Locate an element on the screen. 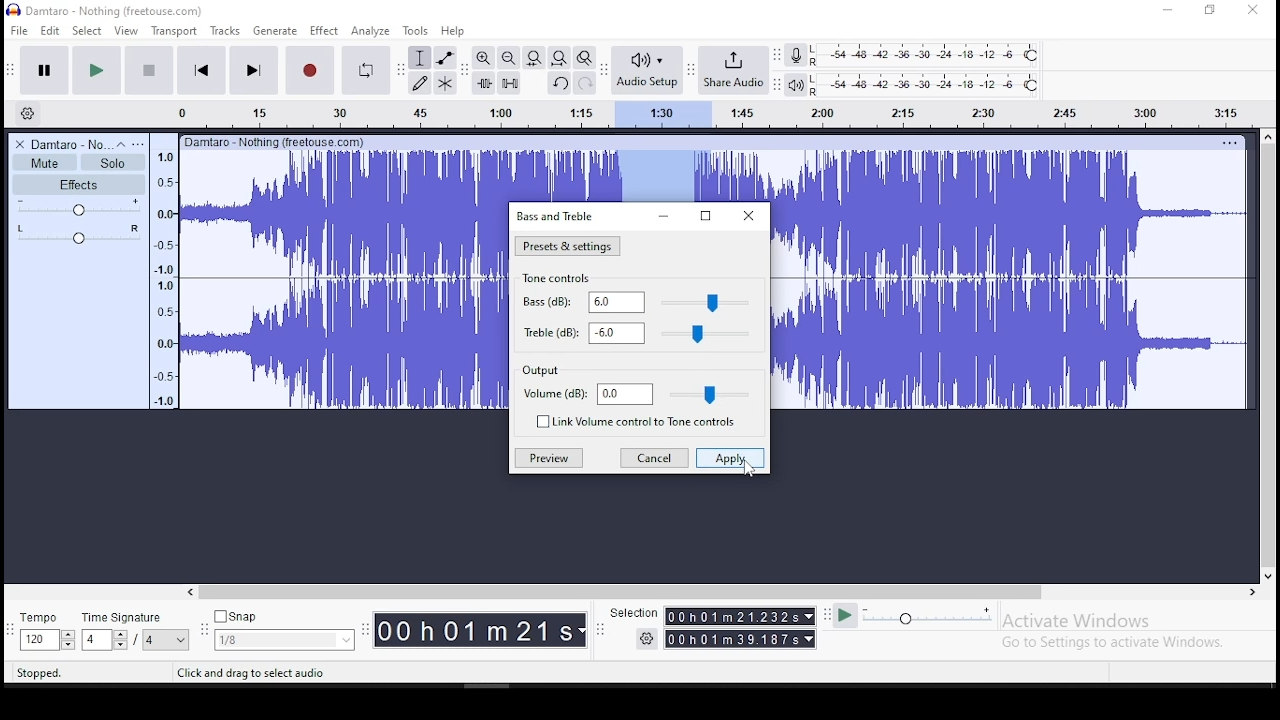 Image resolution: width=1280 pixels, height=720 pixels. fit selection to width is located at coordinates (533, 56).